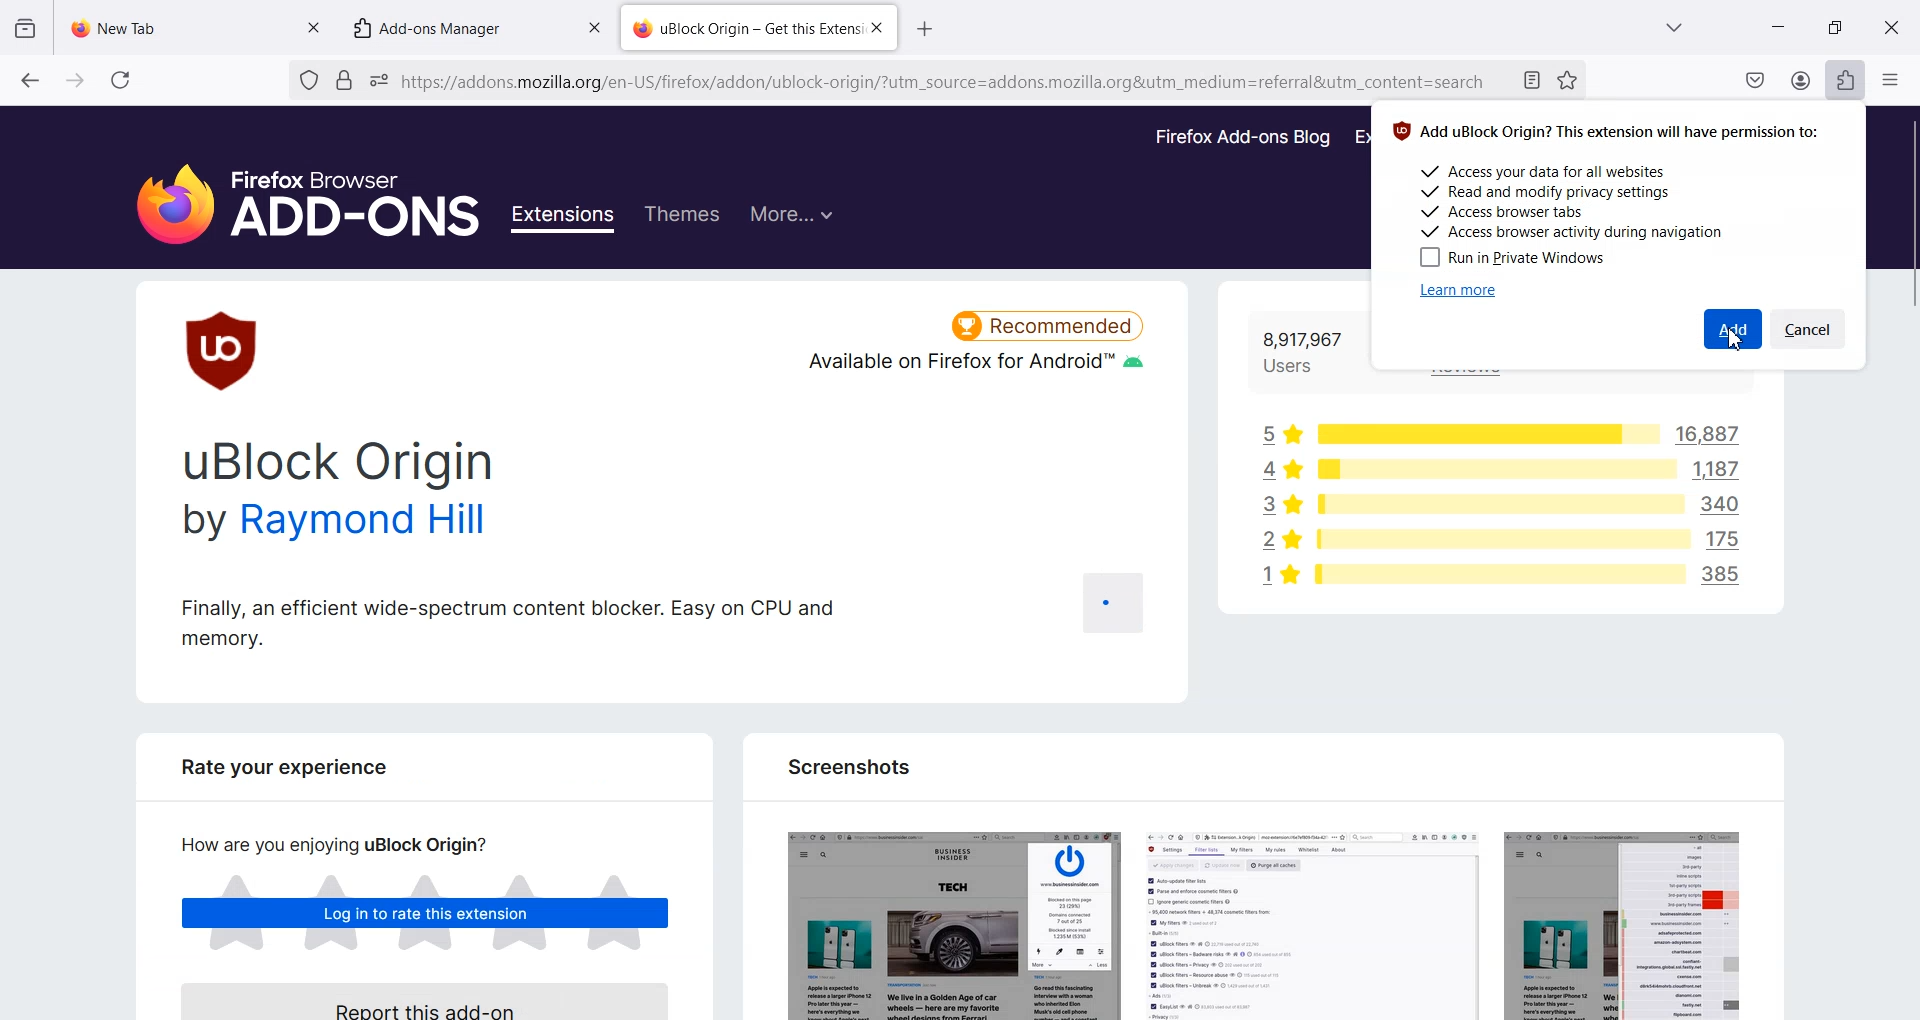  What do you see at coordinates (1778, 27) in the screenshot?
I see `Minimize` at bounding box center [1778, 27].